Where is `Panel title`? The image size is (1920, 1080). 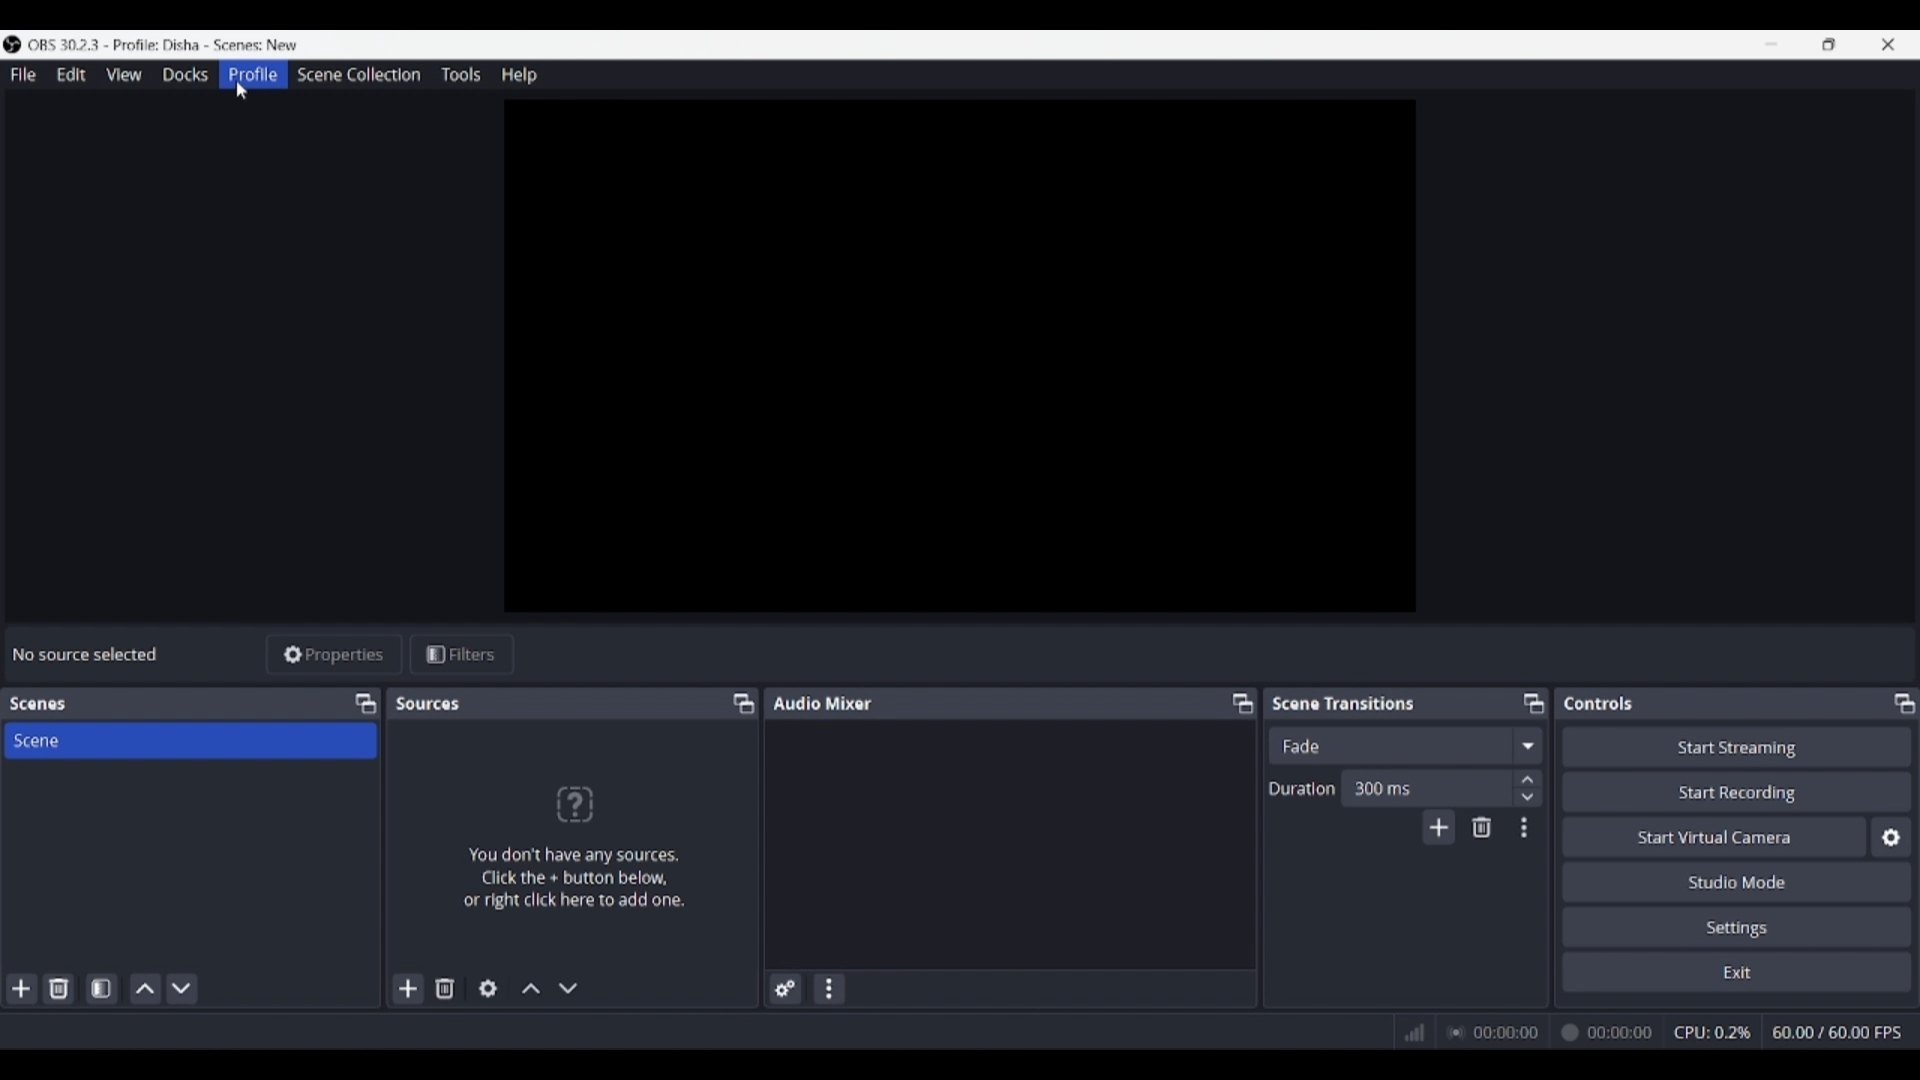 Panel title is located at coordinates (38, 704).